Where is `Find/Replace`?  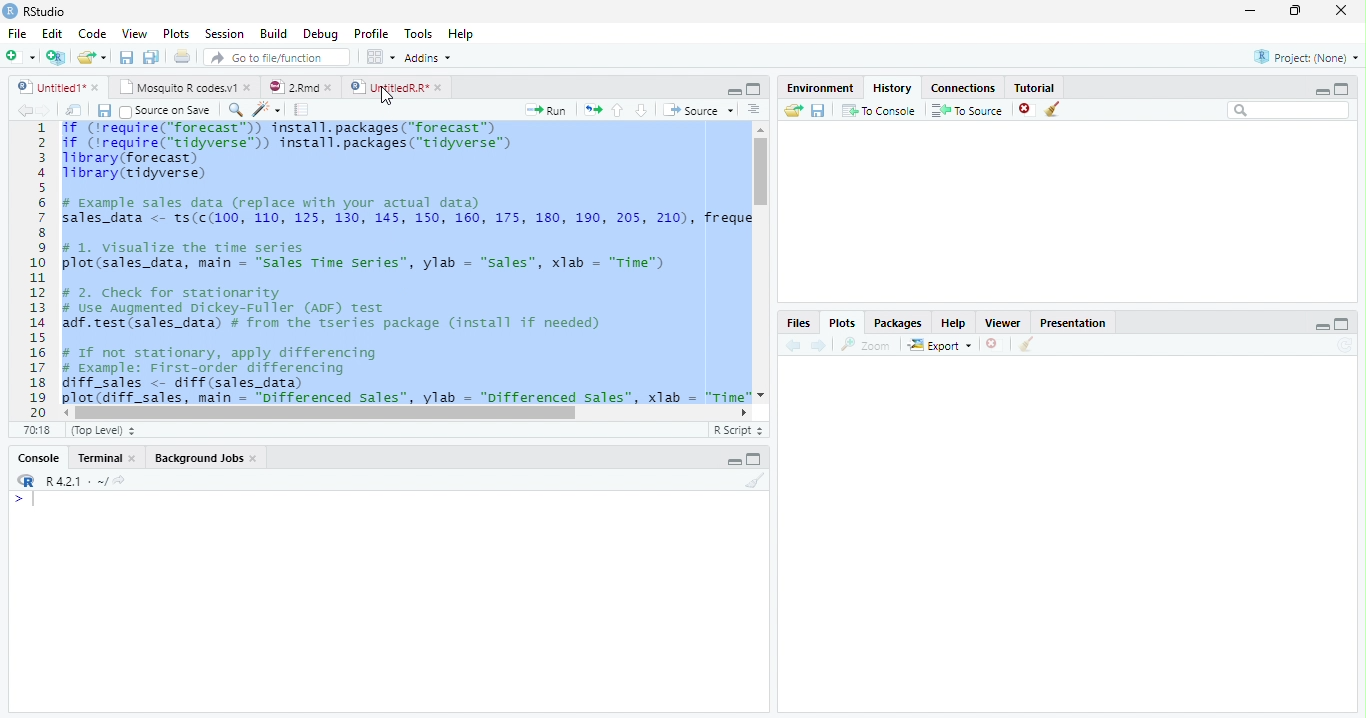
Find/Replace is located at coordinates (233, 110).